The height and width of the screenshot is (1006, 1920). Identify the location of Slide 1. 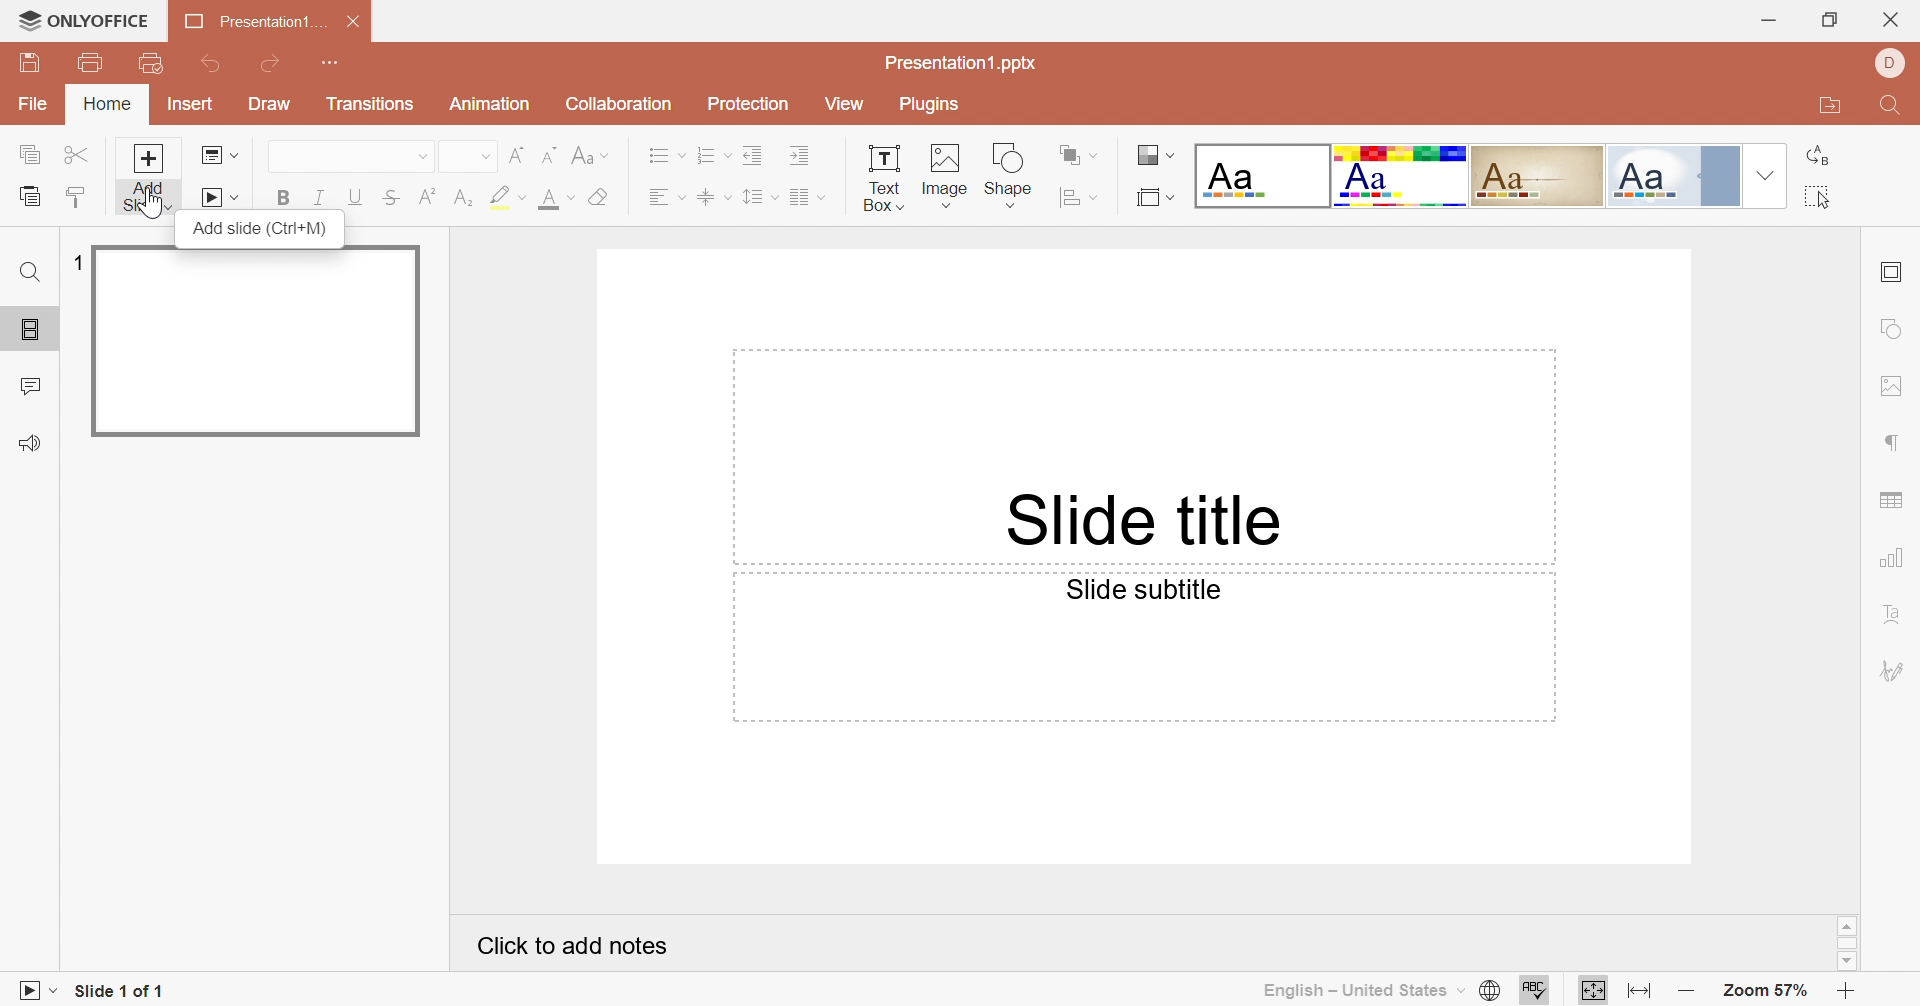
(261, 341).